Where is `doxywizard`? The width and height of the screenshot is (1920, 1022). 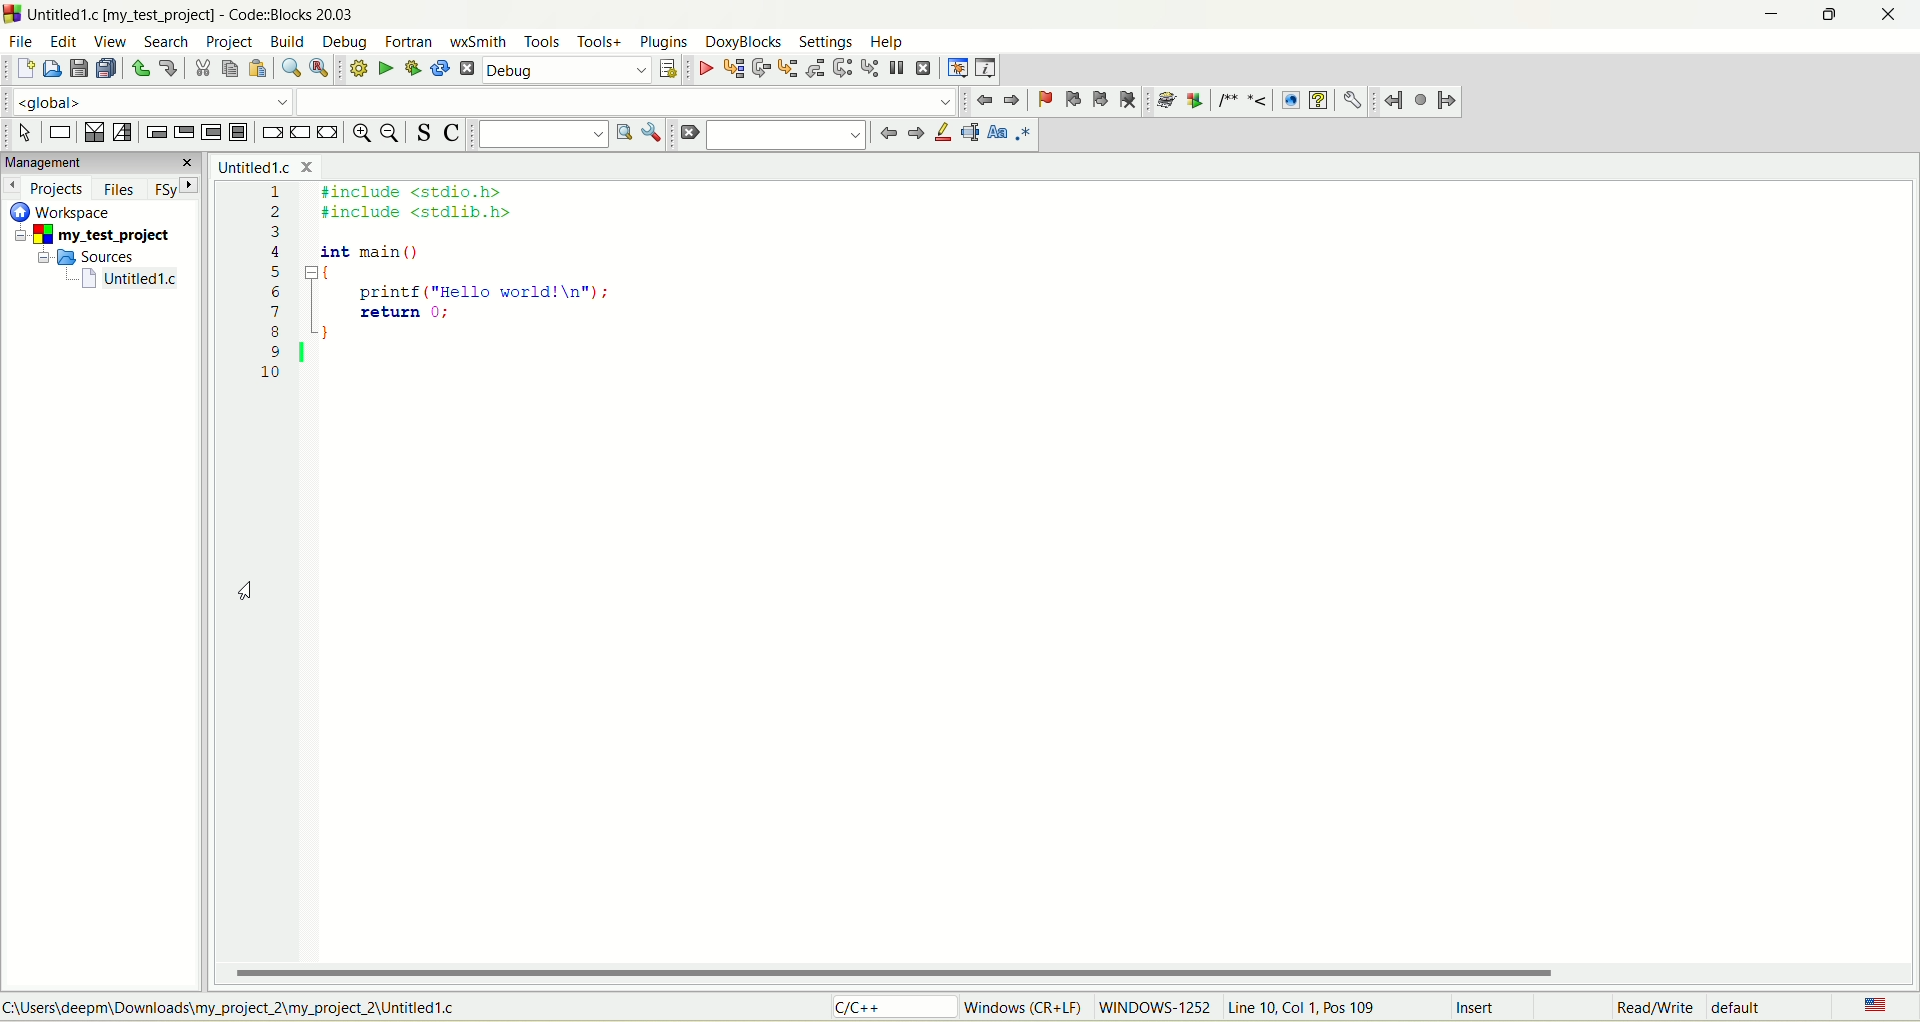
doxywizard is located at coordinates (1165, 101).